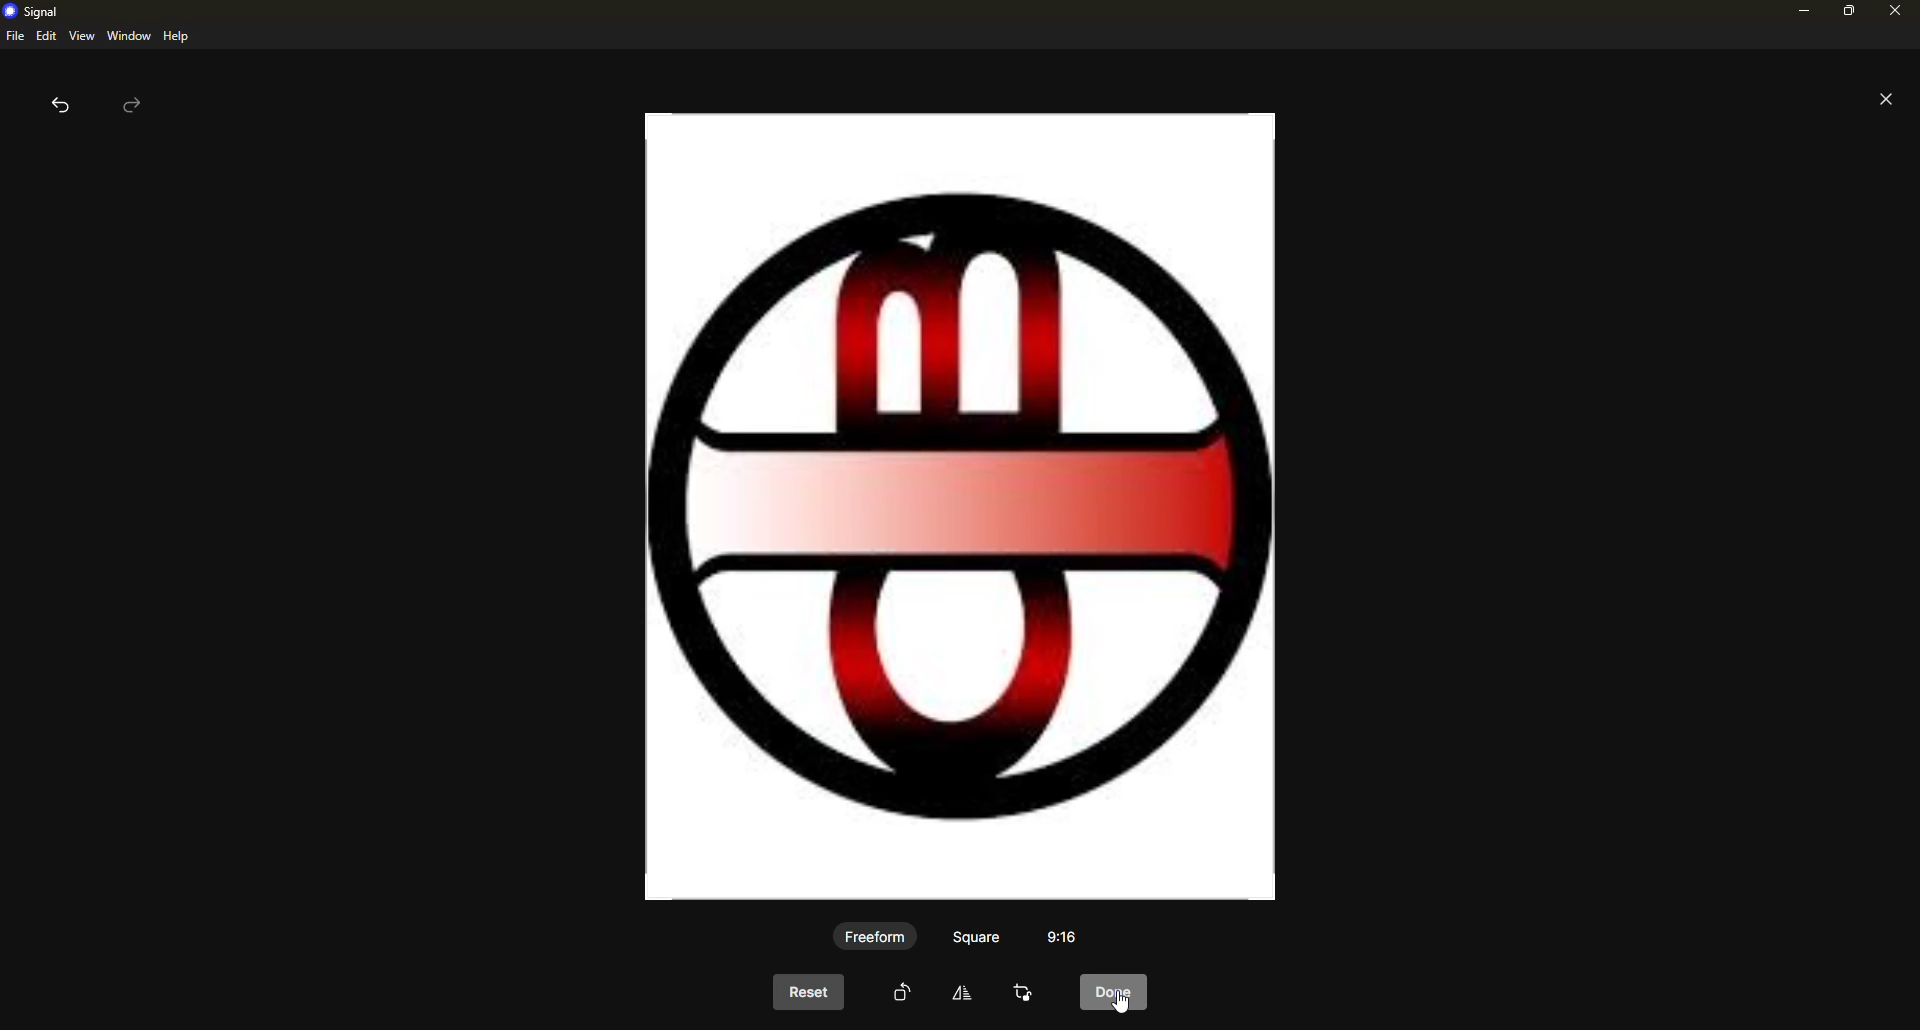  What do you see at coordinates (1112, 991) in the screenshot?
I see `cursor on done` at bounding box center [1112, 991].